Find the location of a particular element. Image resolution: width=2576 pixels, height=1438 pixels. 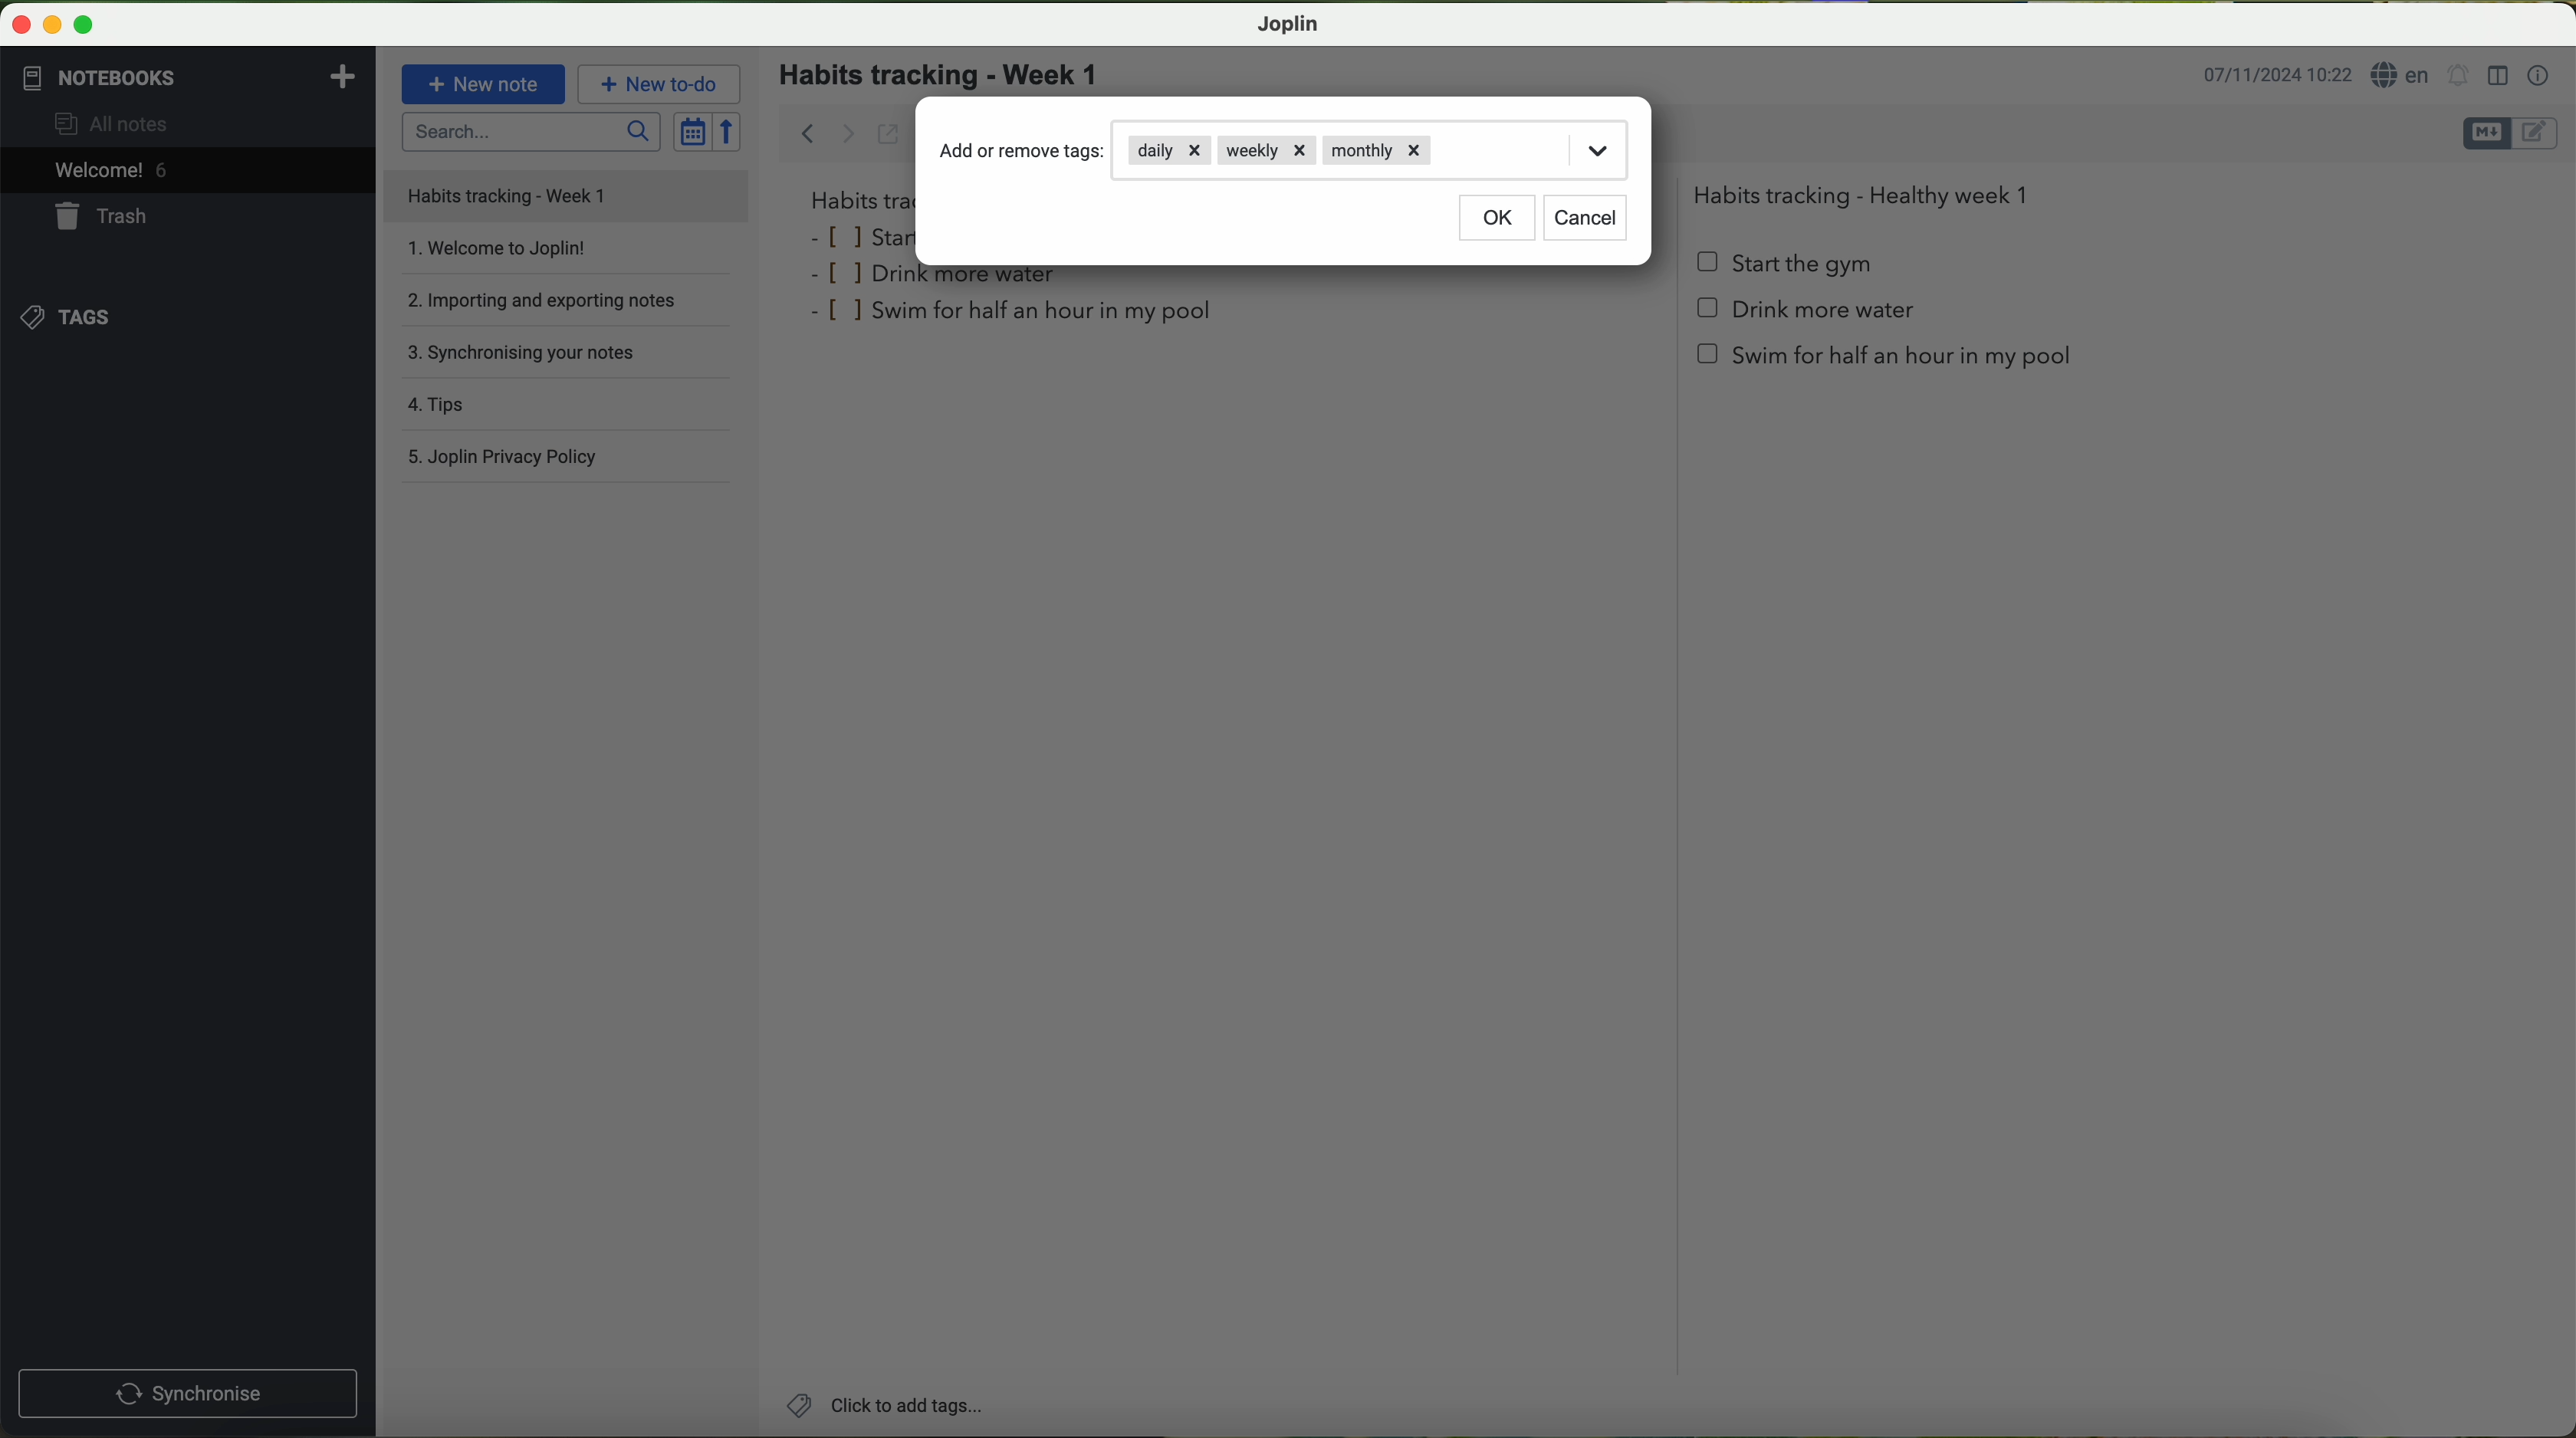

trash is located at coordinates (105, 216).